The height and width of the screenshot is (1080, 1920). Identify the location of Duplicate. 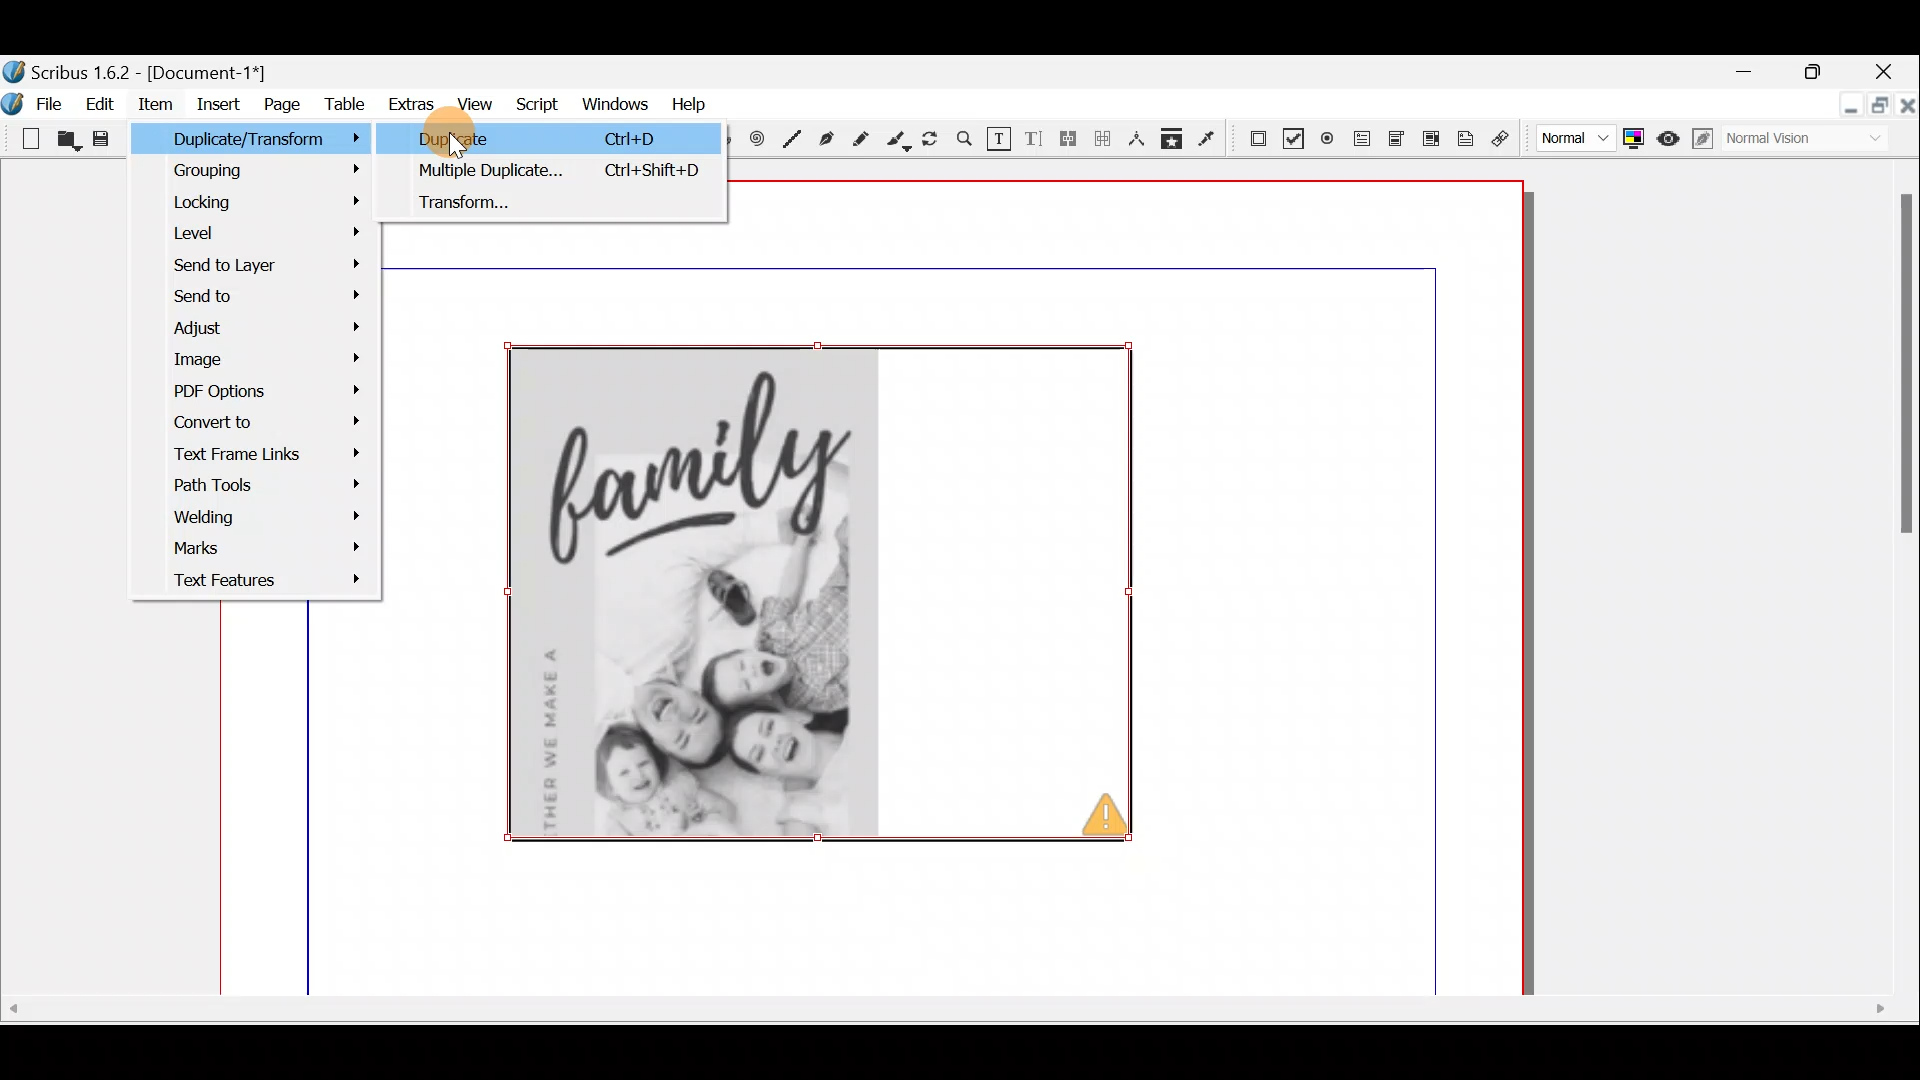
(566, 174).